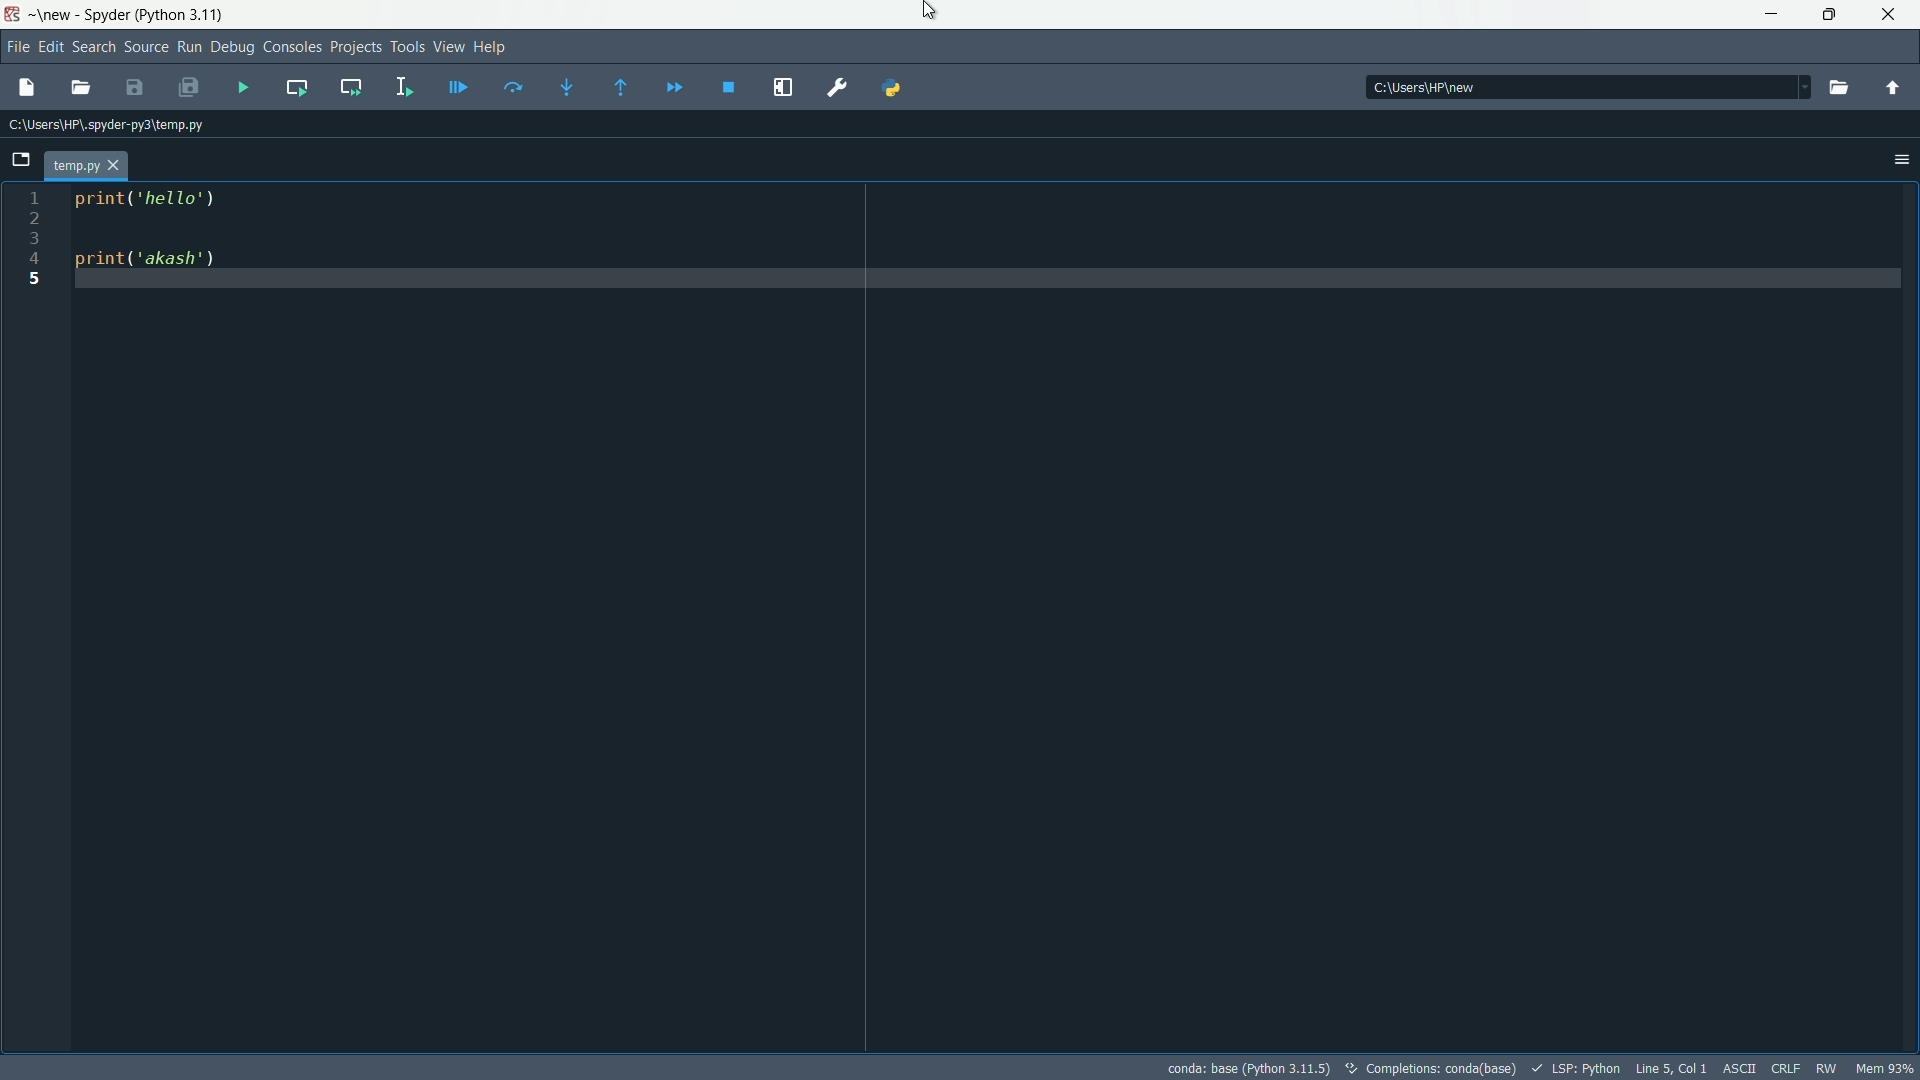  I want to click on python 3.11, so click(181, 14).